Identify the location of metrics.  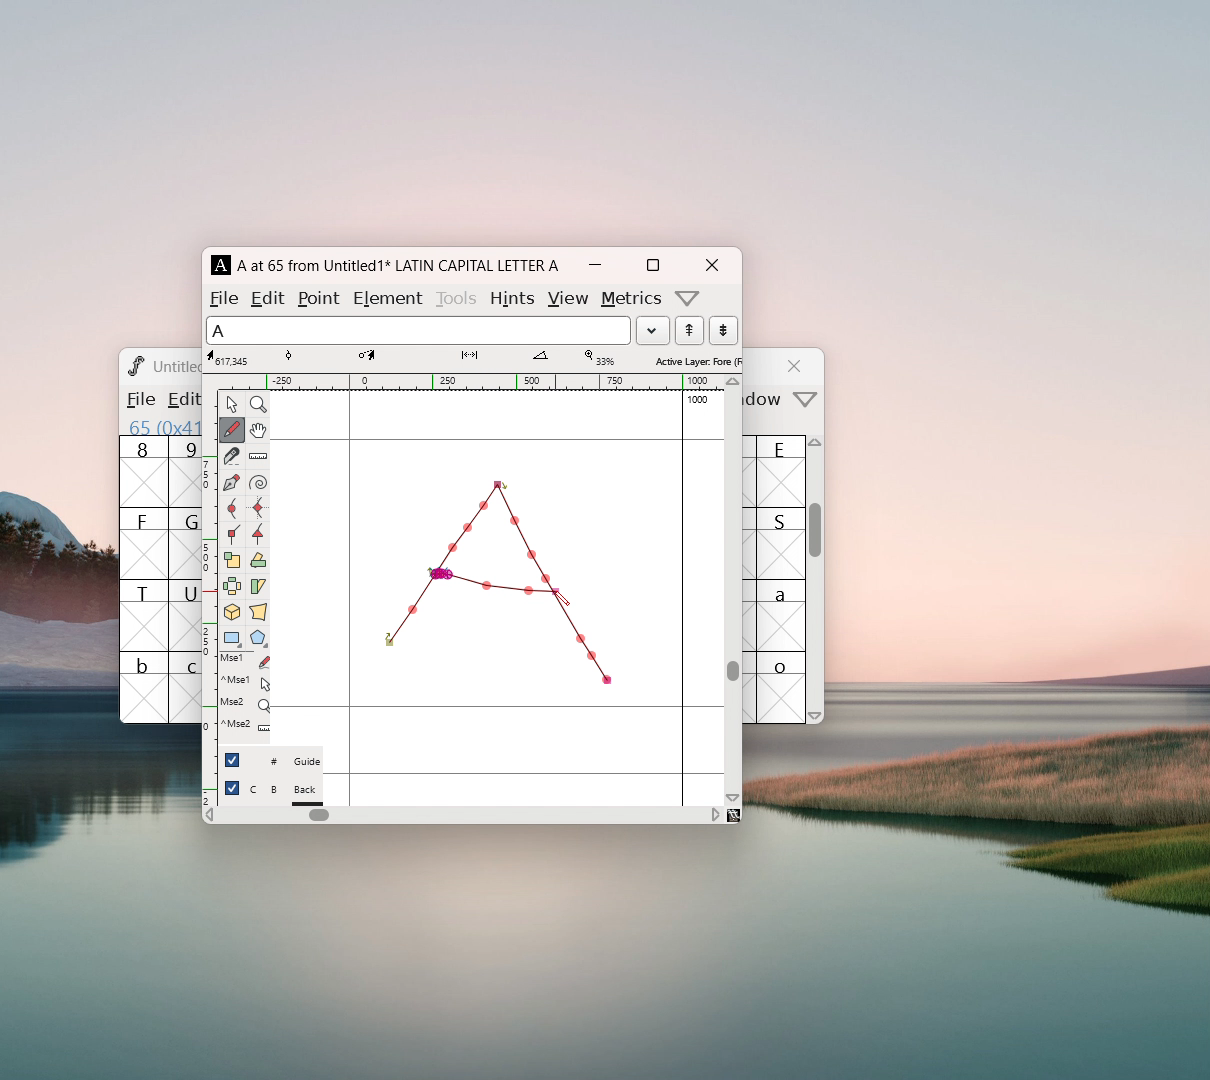
(632, 299).